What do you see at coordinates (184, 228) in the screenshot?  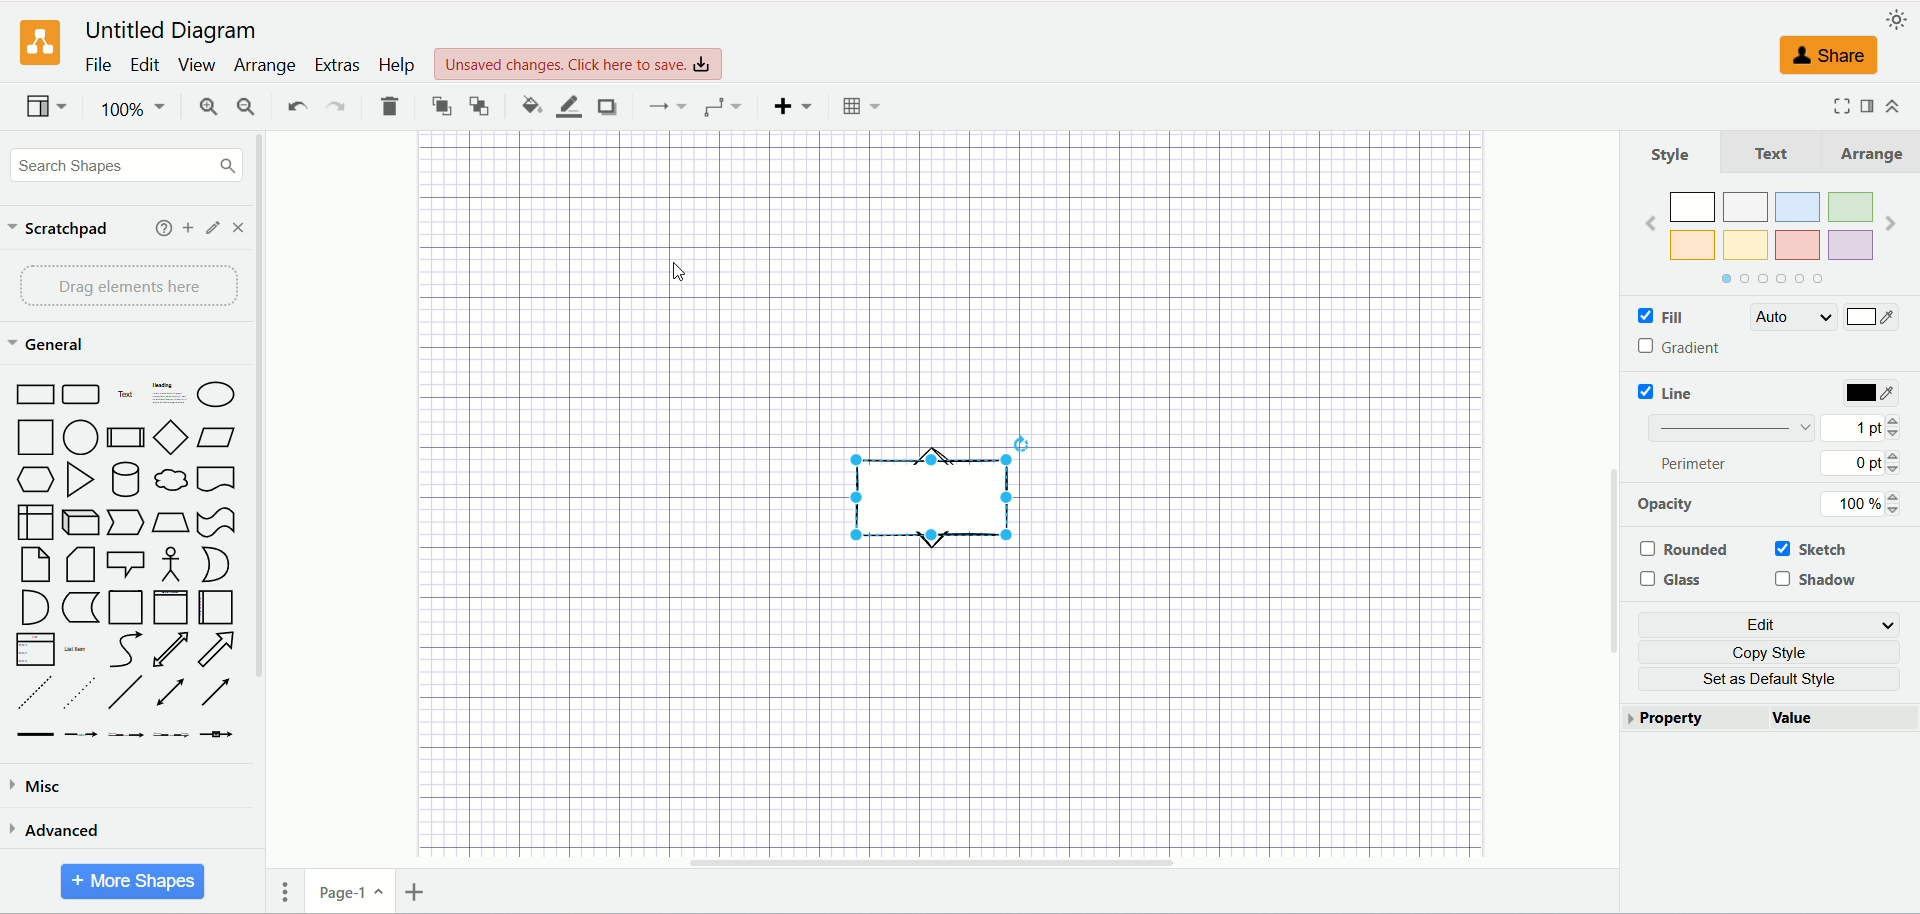 I see `add` at bounding box center [184, 228].